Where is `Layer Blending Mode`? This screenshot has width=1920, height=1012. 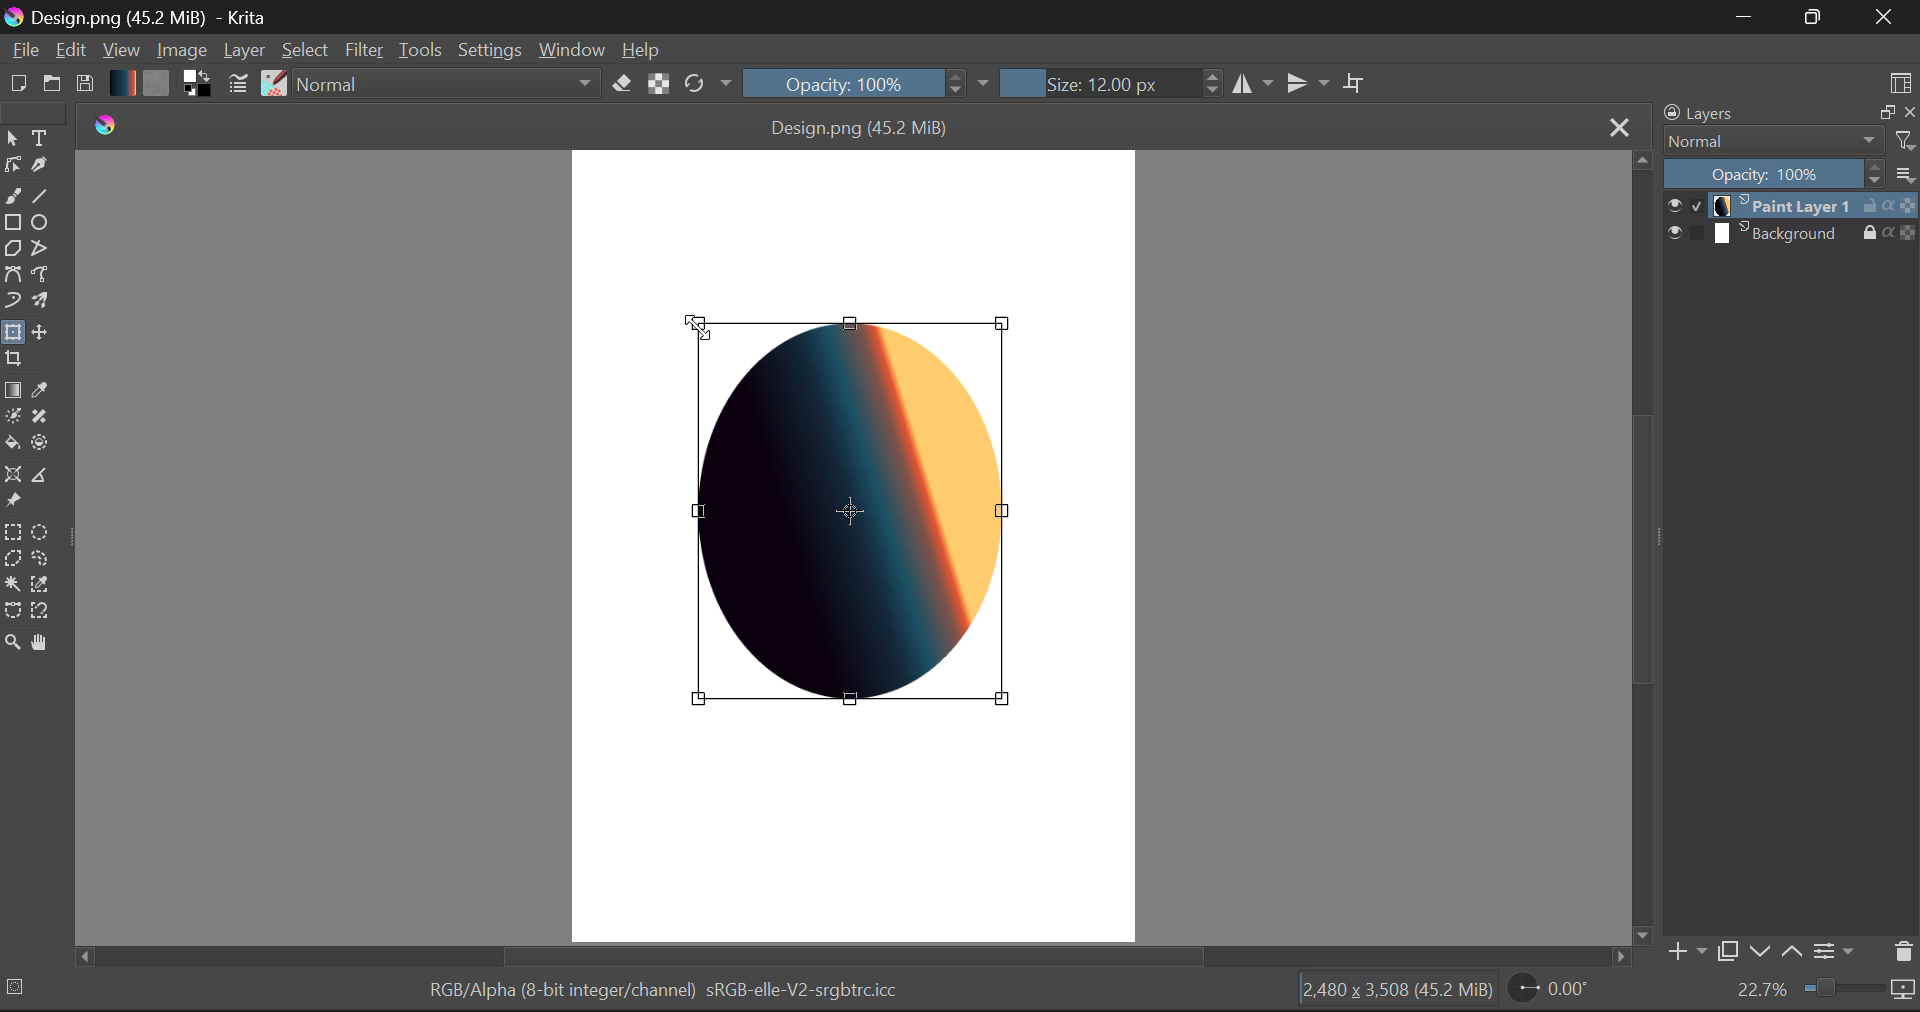 Layer Blending Mode is located at coordinates (1789, 142).